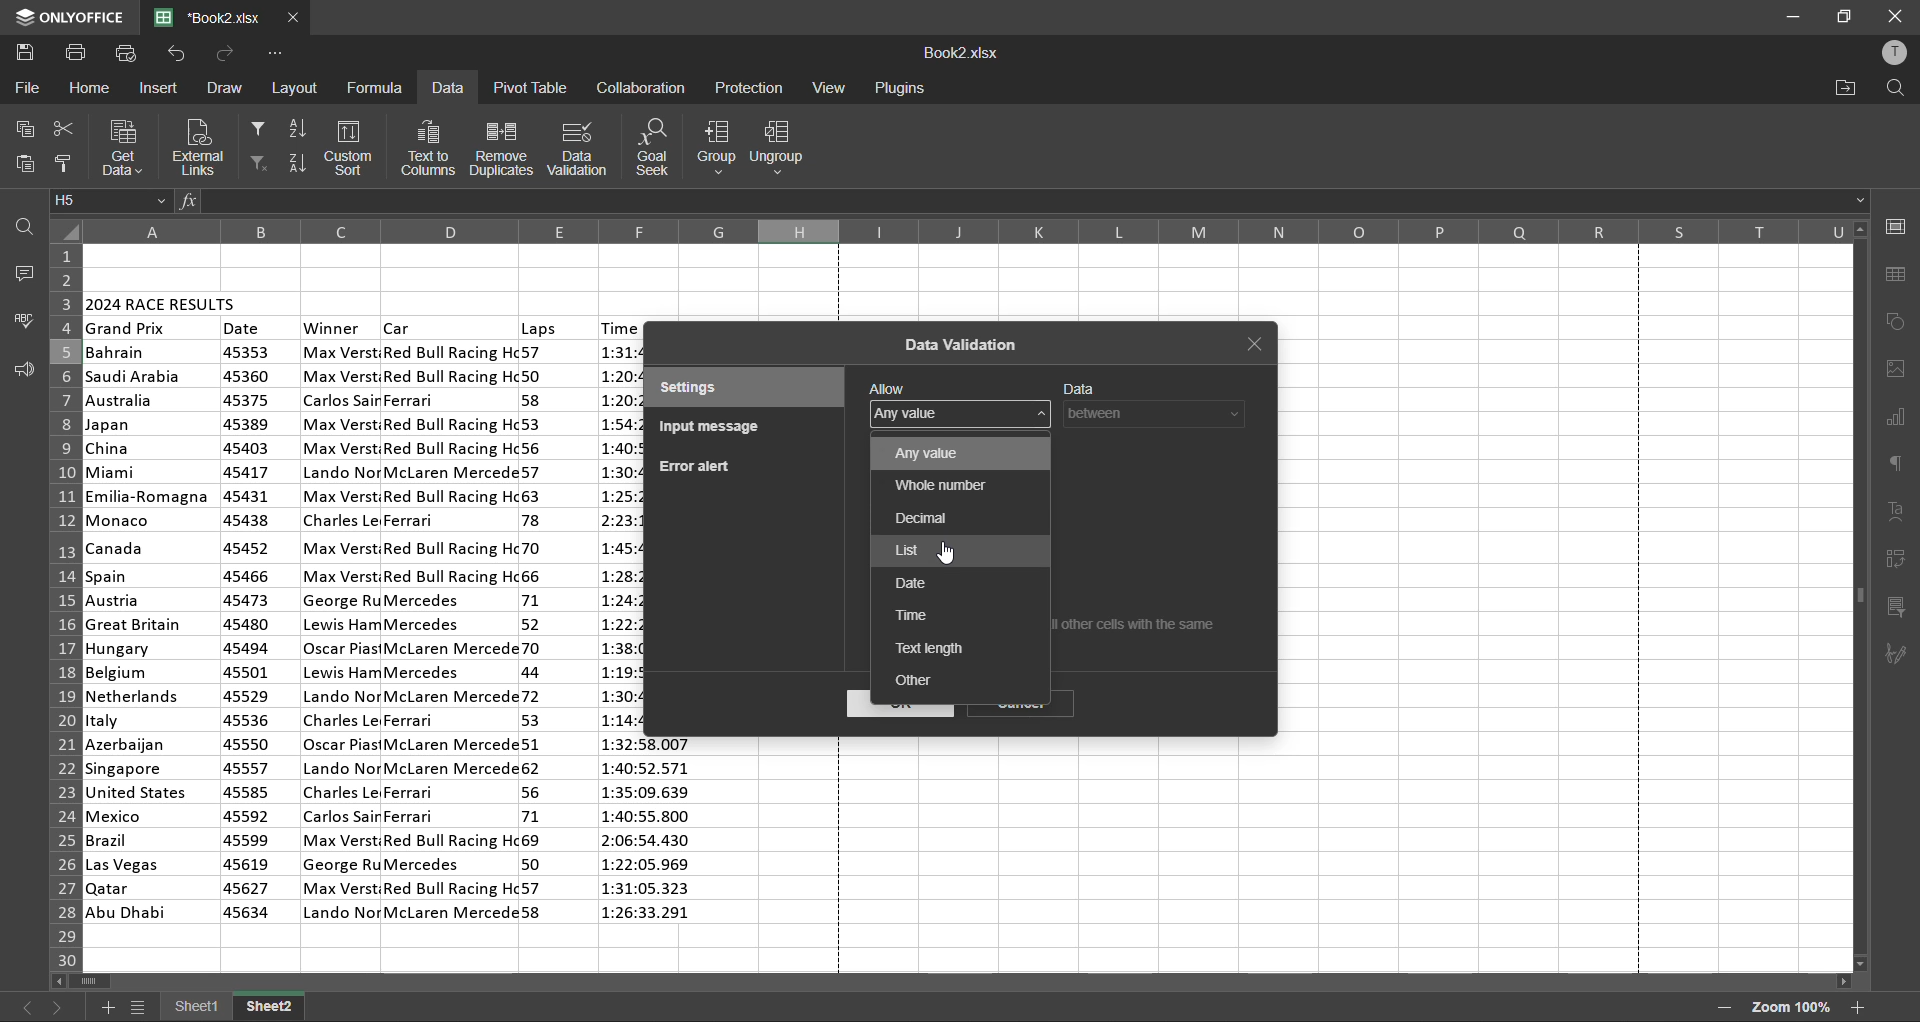 The height and width of the screenshot is (1022, 1920). What do you see at coordinates (400, 326) in the screenshot?
I see `car` at bounding box center [400, 326].